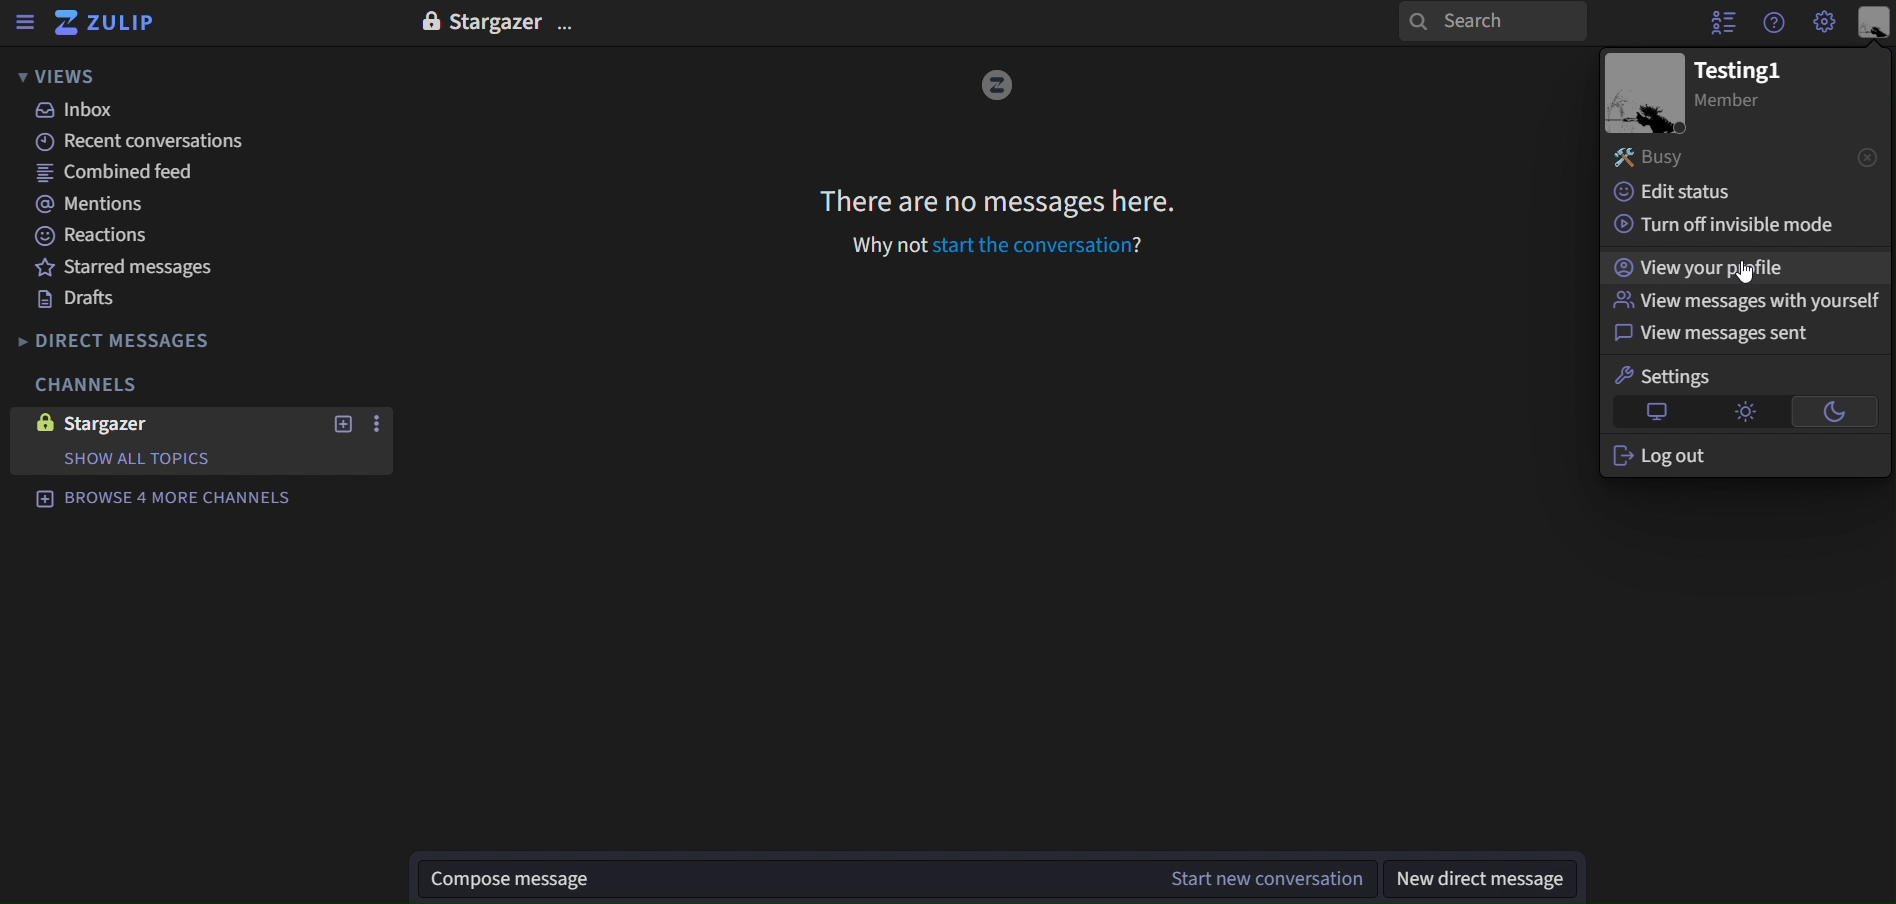 This screenshot has width=1896, height=904. Describe the element at coordinates (1717, 23) in the screenshot. I see `hide user list` at that location.